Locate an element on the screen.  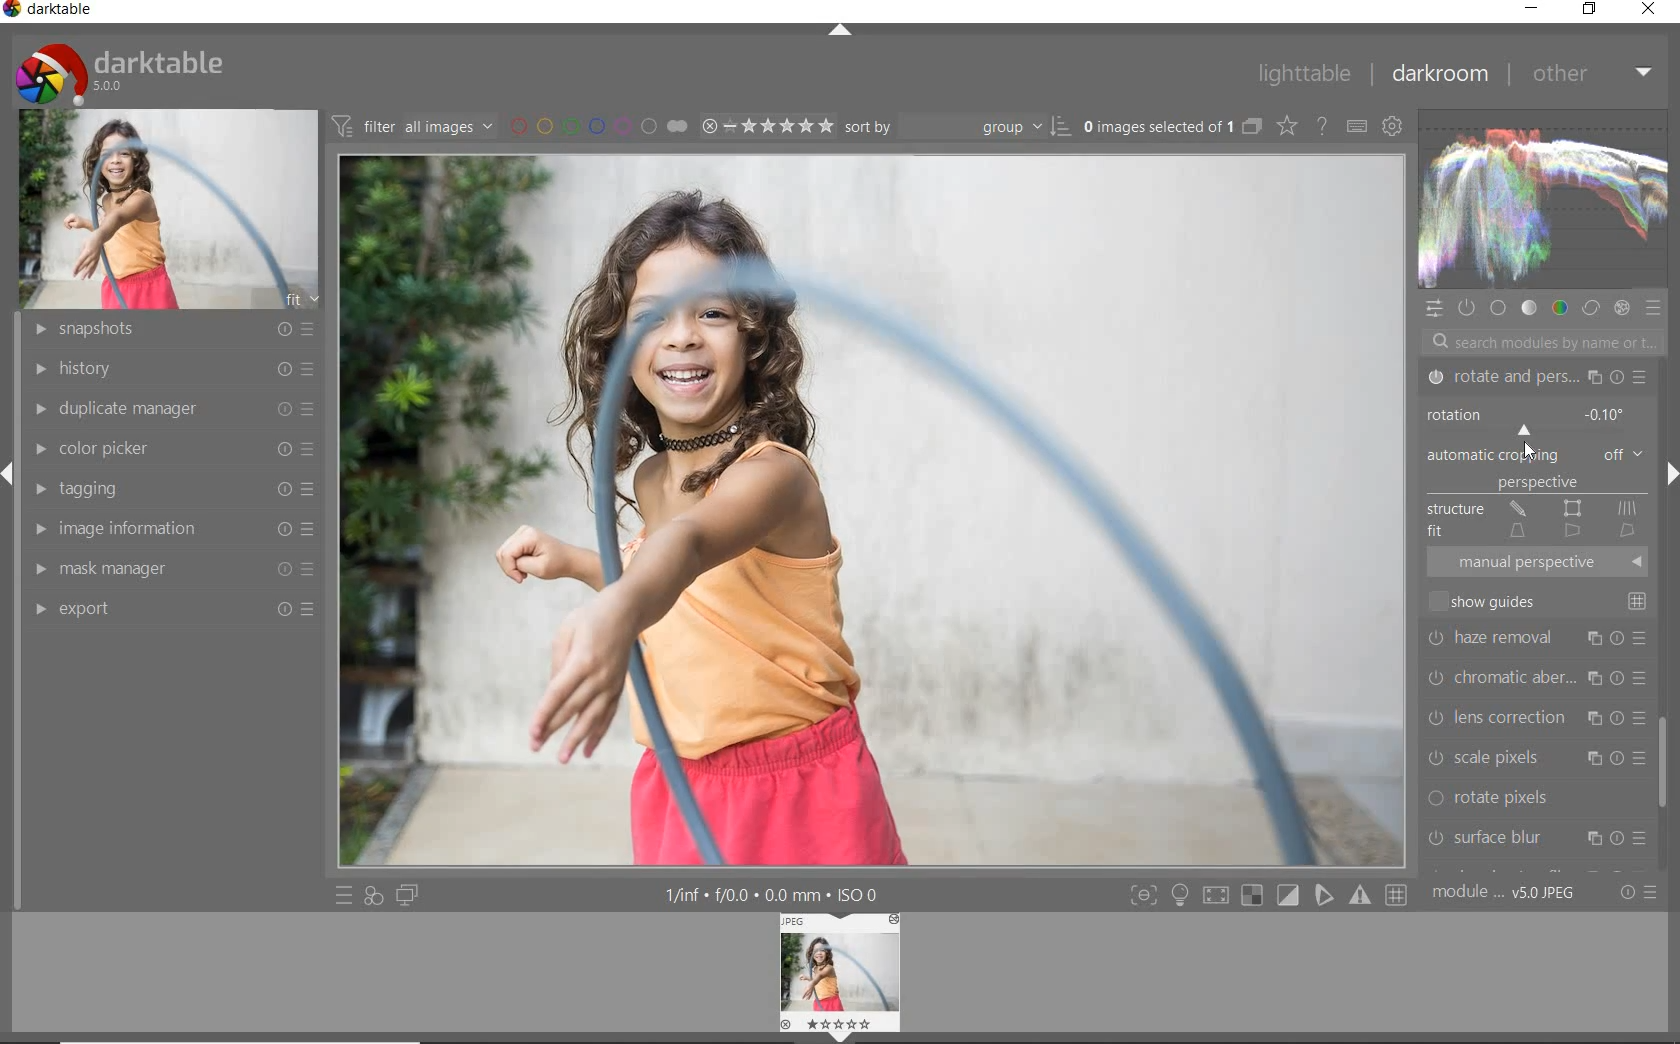
color is located at coordinates (1561, 310).